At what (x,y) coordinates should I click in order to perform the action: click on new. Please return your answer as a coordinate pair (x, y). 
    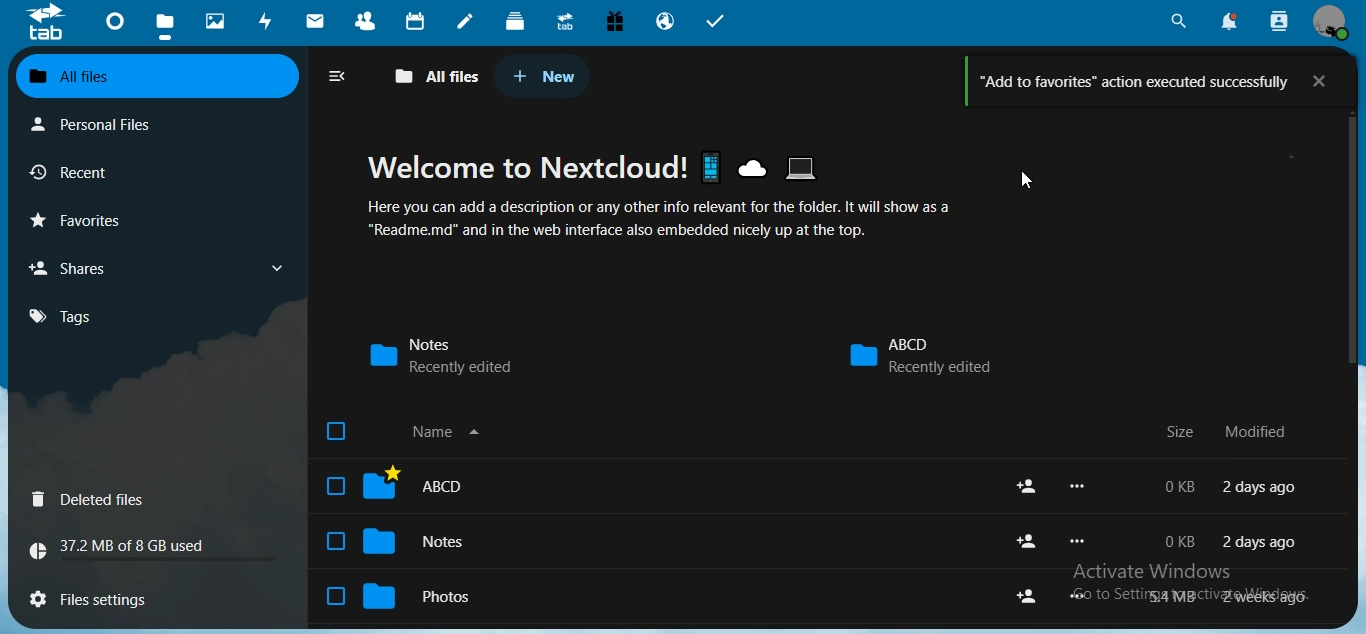
    Looking at the image, I should click on (540, 72).